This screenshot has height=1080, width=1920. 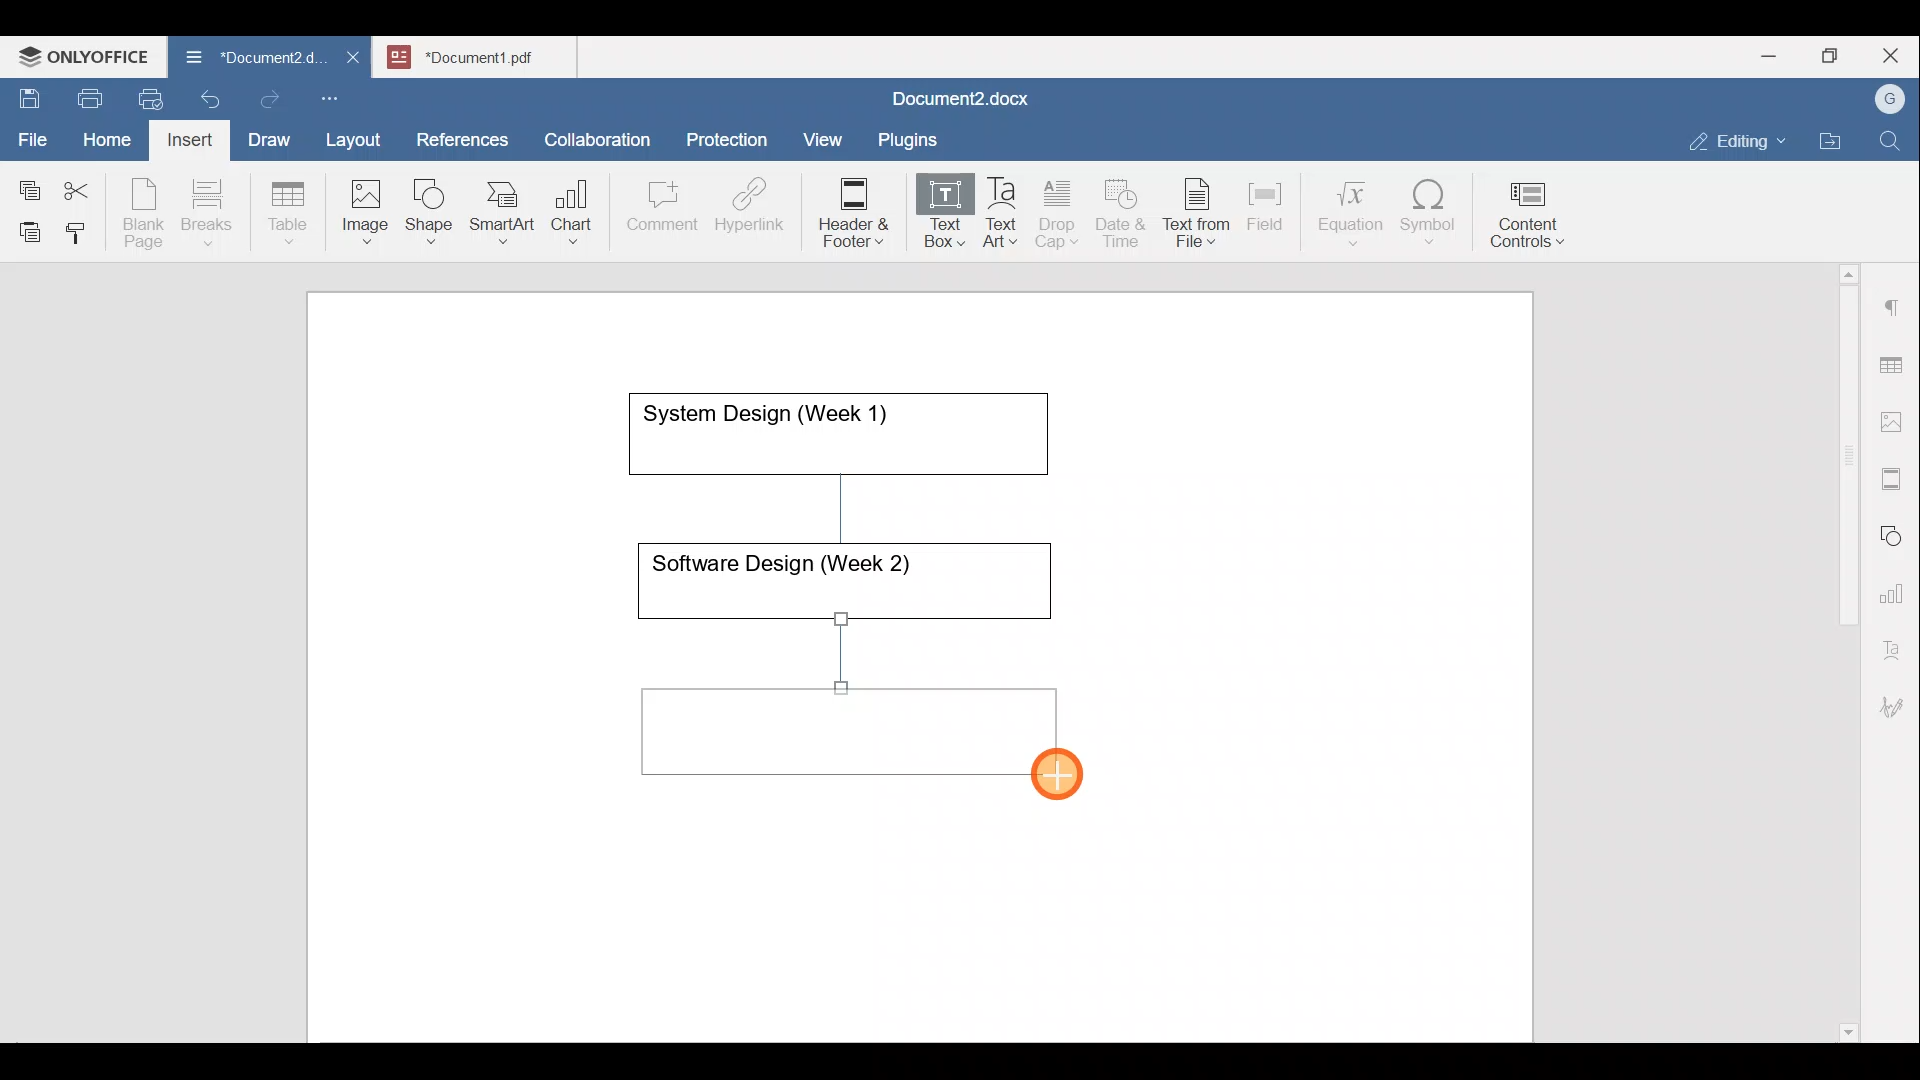 What do you see at coordinates (1897, 700) in the screenshot?
I see `Signature settings` at bounding box center [1897, 700].